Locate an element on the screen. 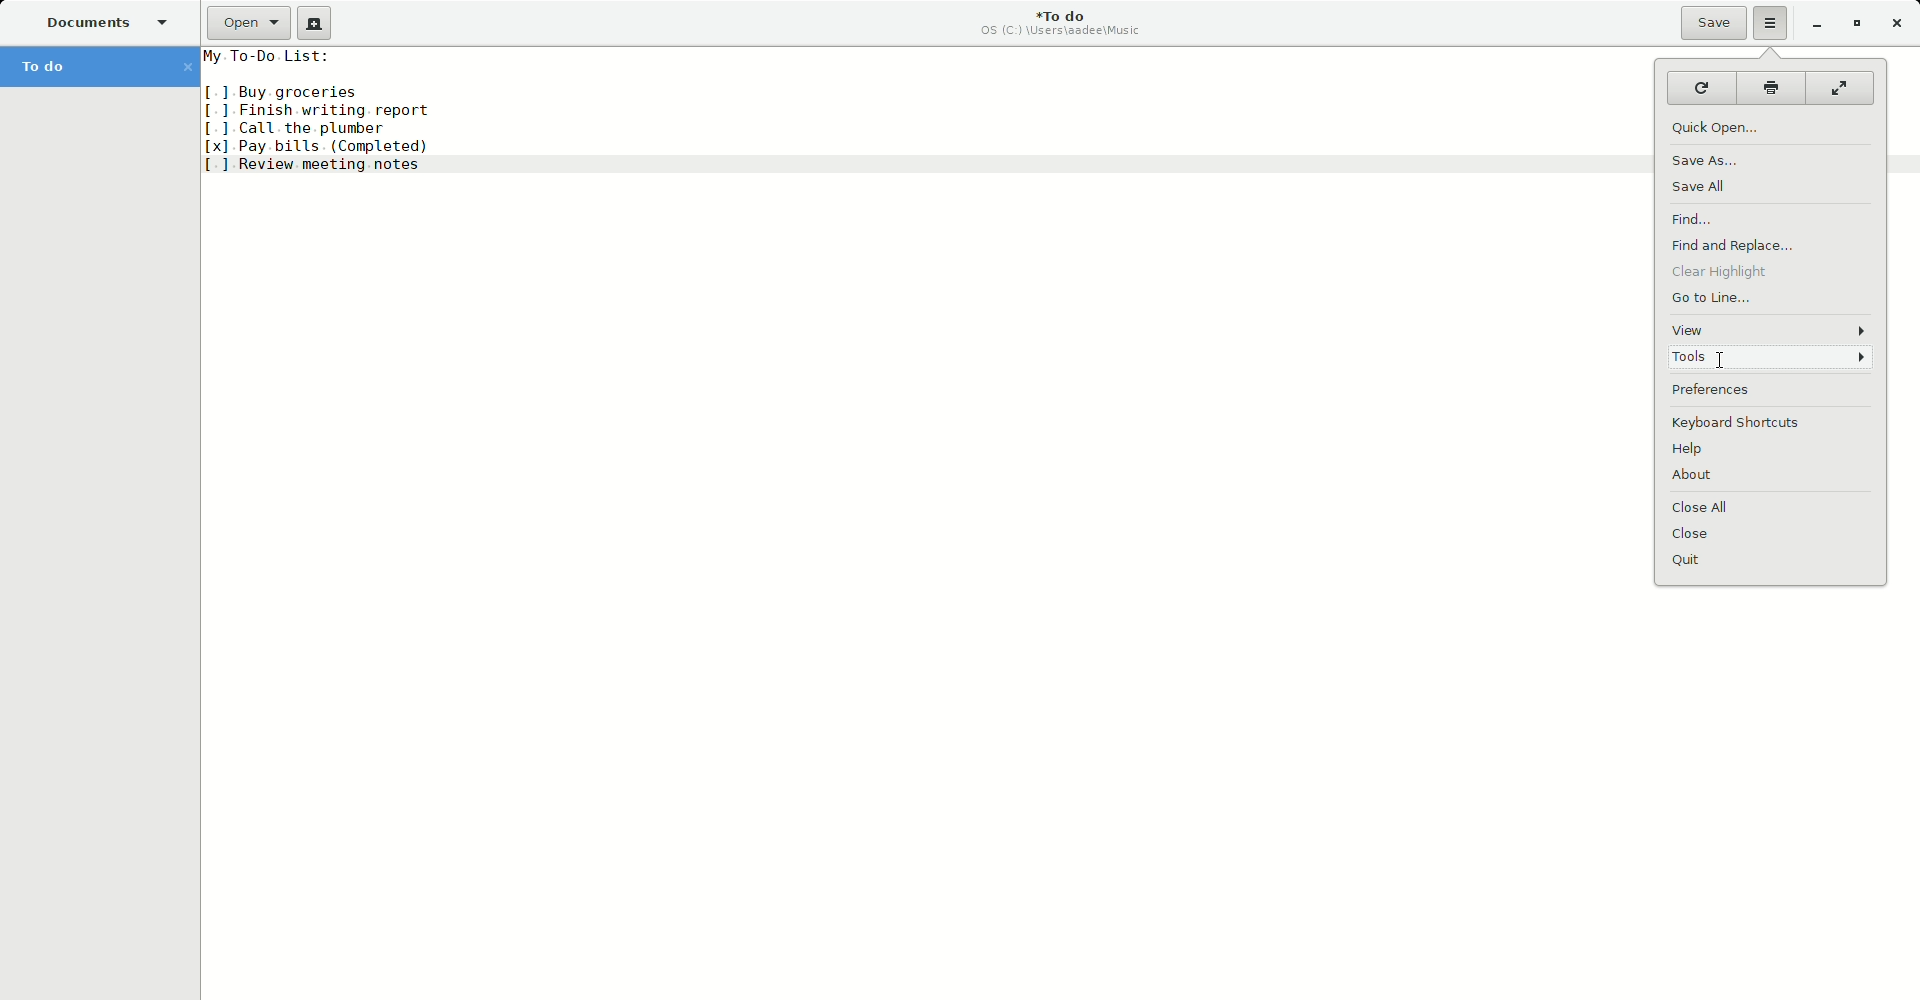 This screenshot has height=1000, width=1920. Print is located at coordinates (1772, 89).